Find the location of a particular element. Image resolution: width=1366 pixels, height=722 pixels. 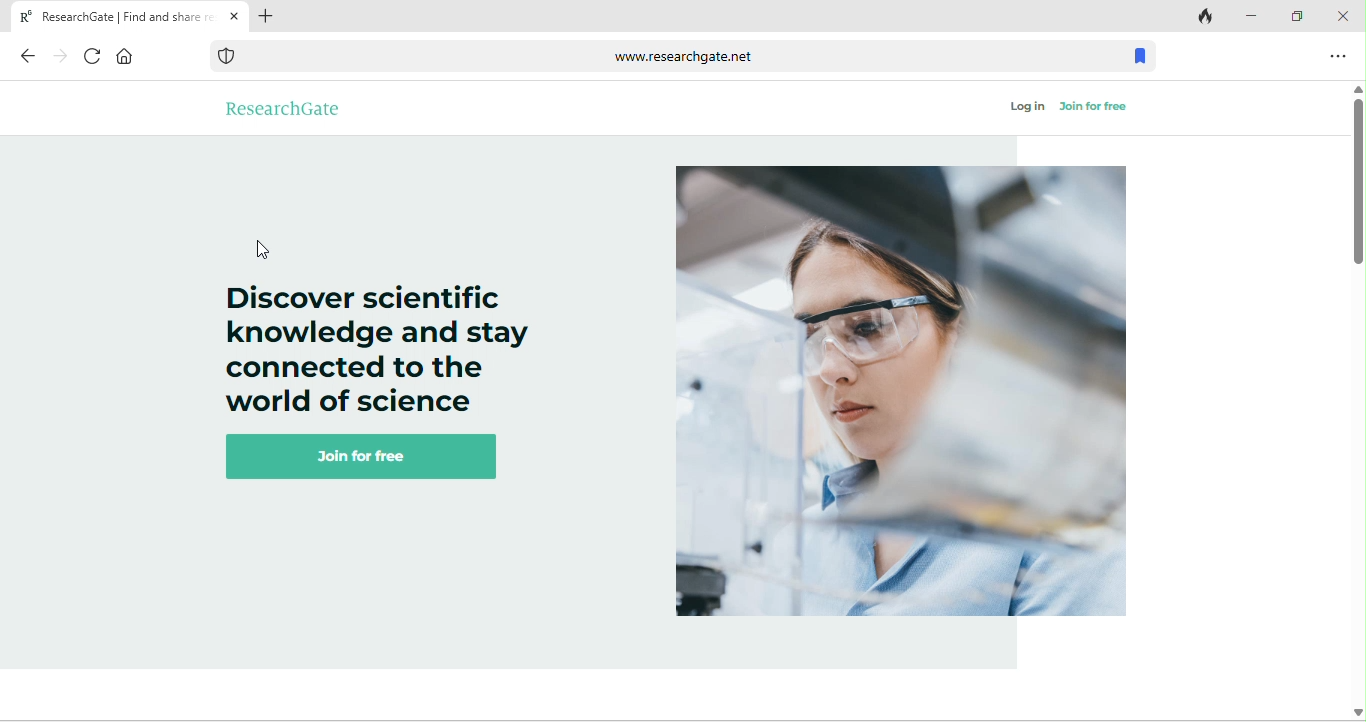

Down is located at coordinates (1352, 710).